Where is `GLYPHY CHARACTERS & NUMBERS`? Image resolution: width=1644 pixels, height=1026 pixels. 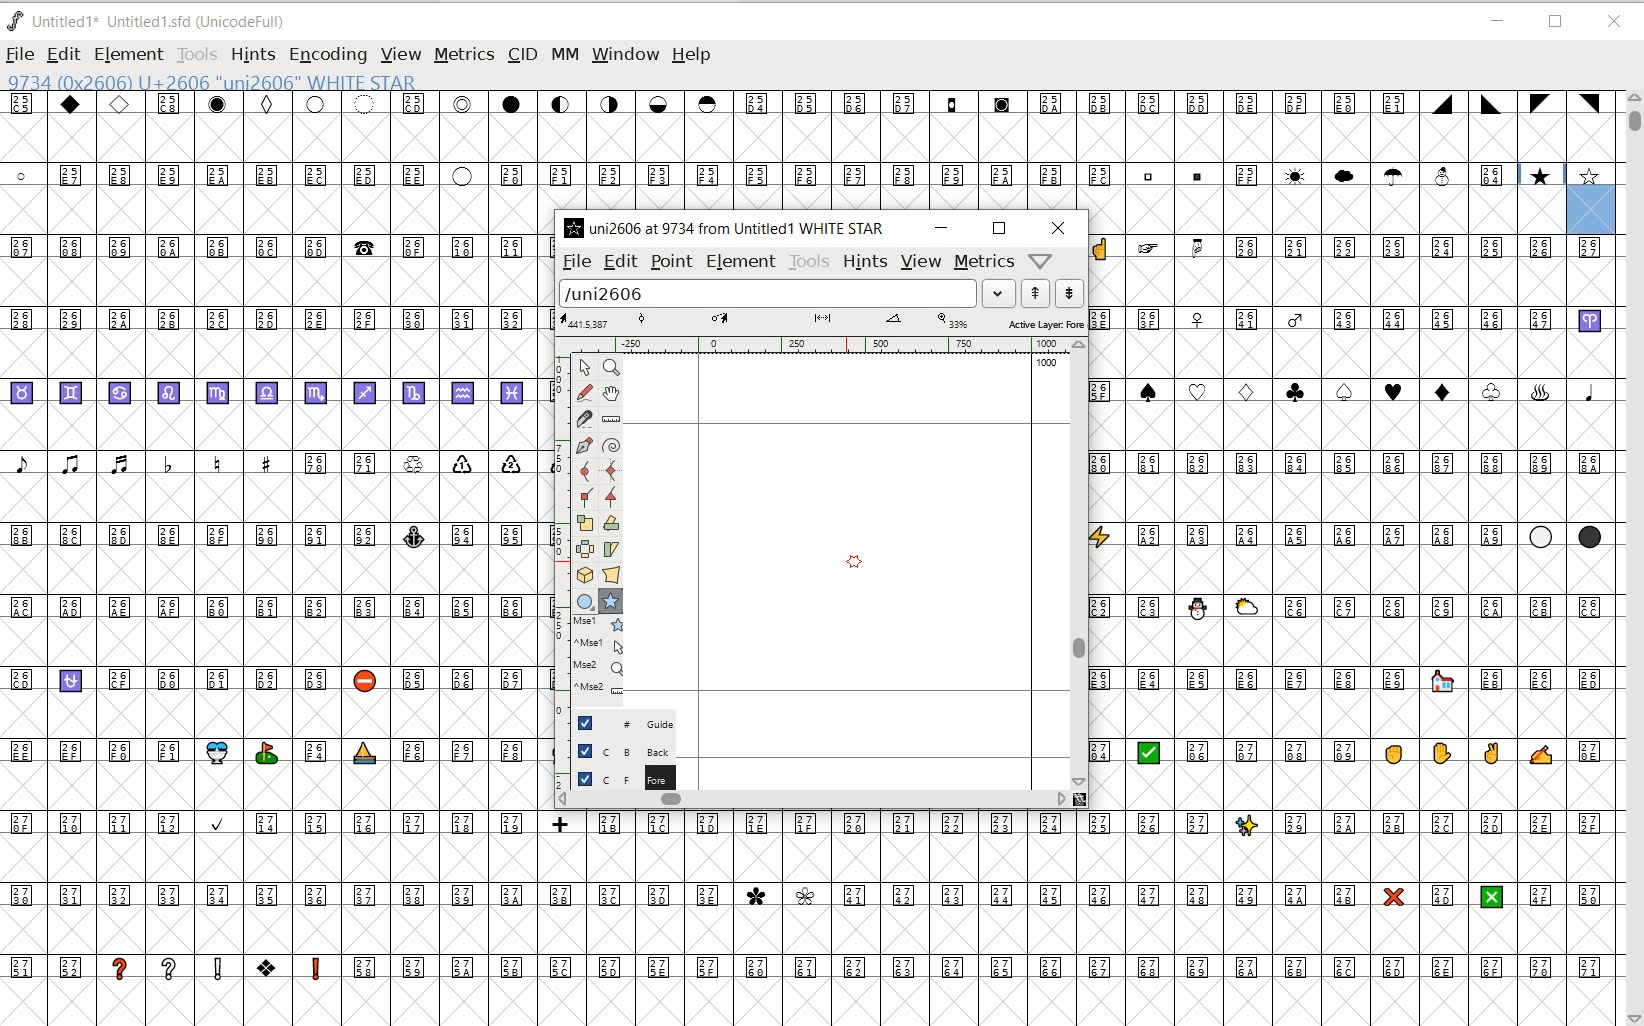
GLYPHY CHARACTERS & NUMBERS is located at coordinates (821, 915).